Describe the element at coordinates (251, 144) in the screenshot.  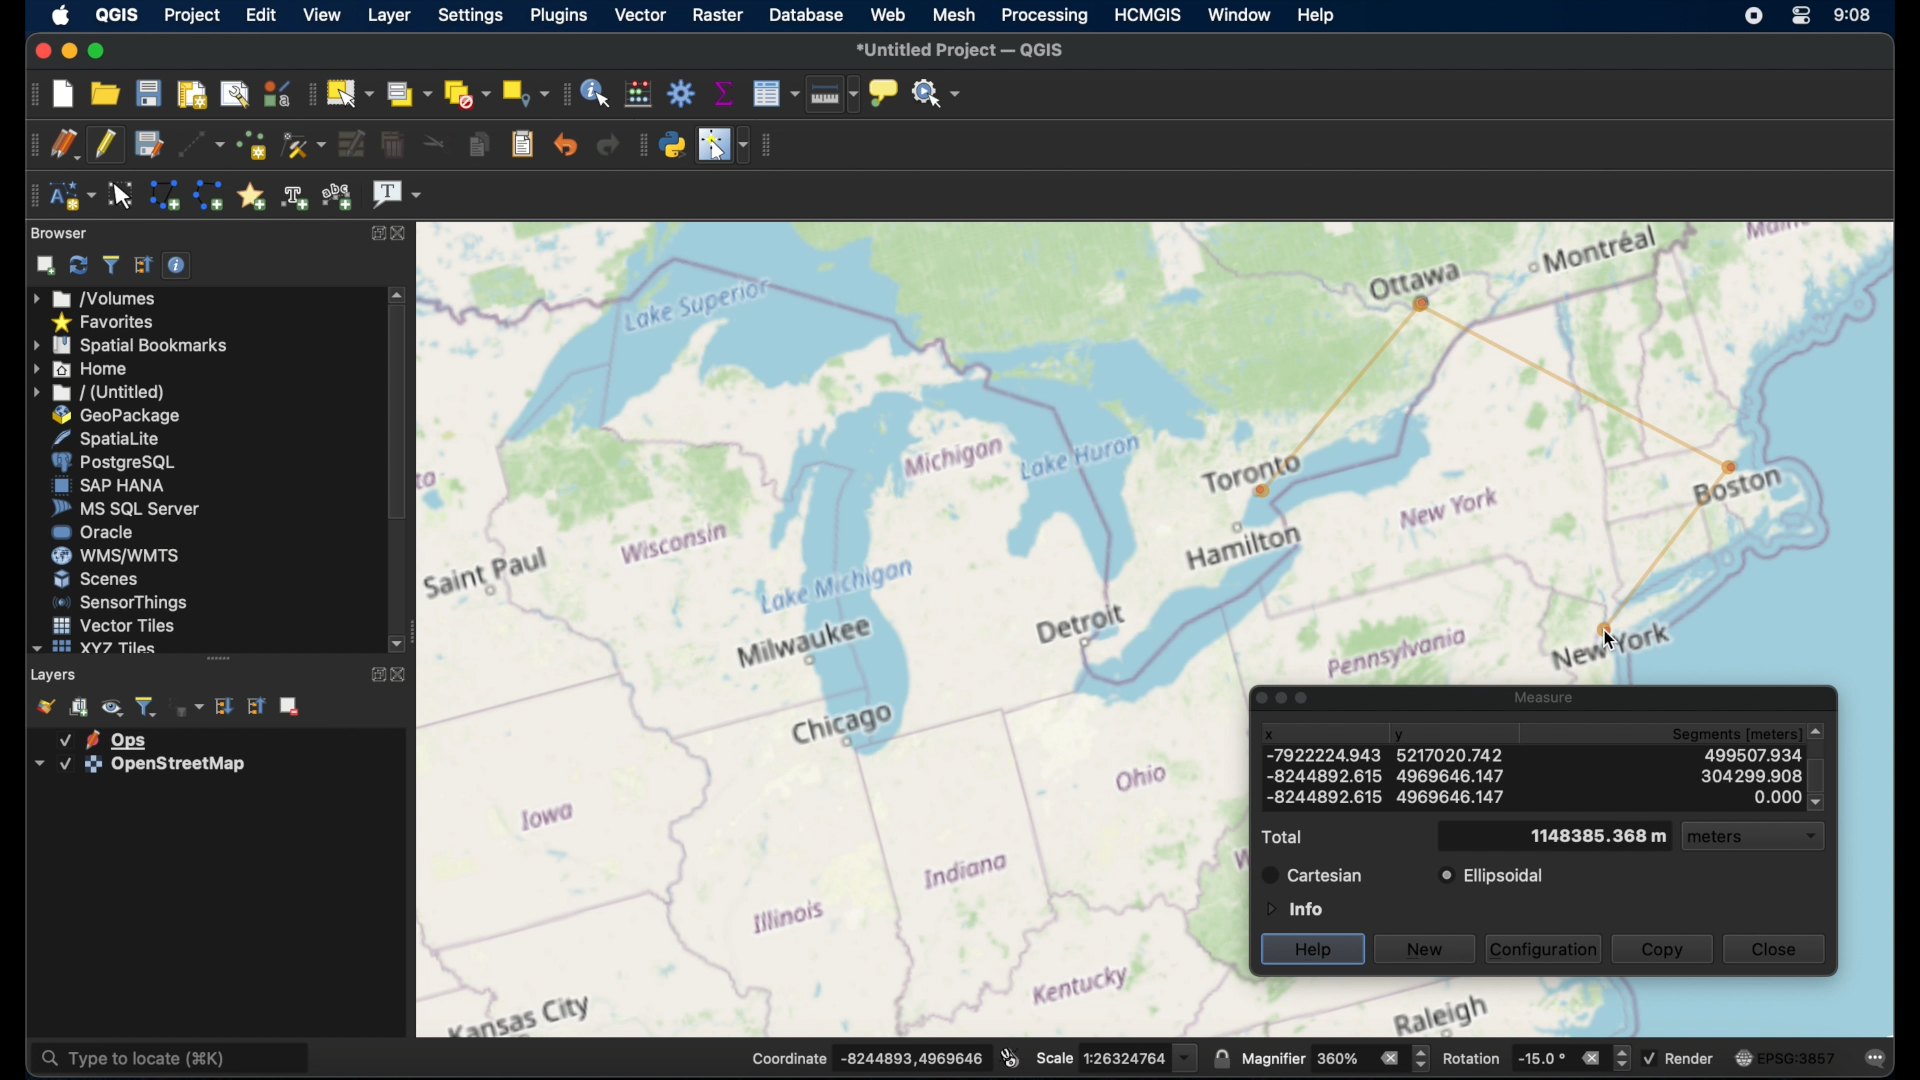
I see `add point features` at that location.